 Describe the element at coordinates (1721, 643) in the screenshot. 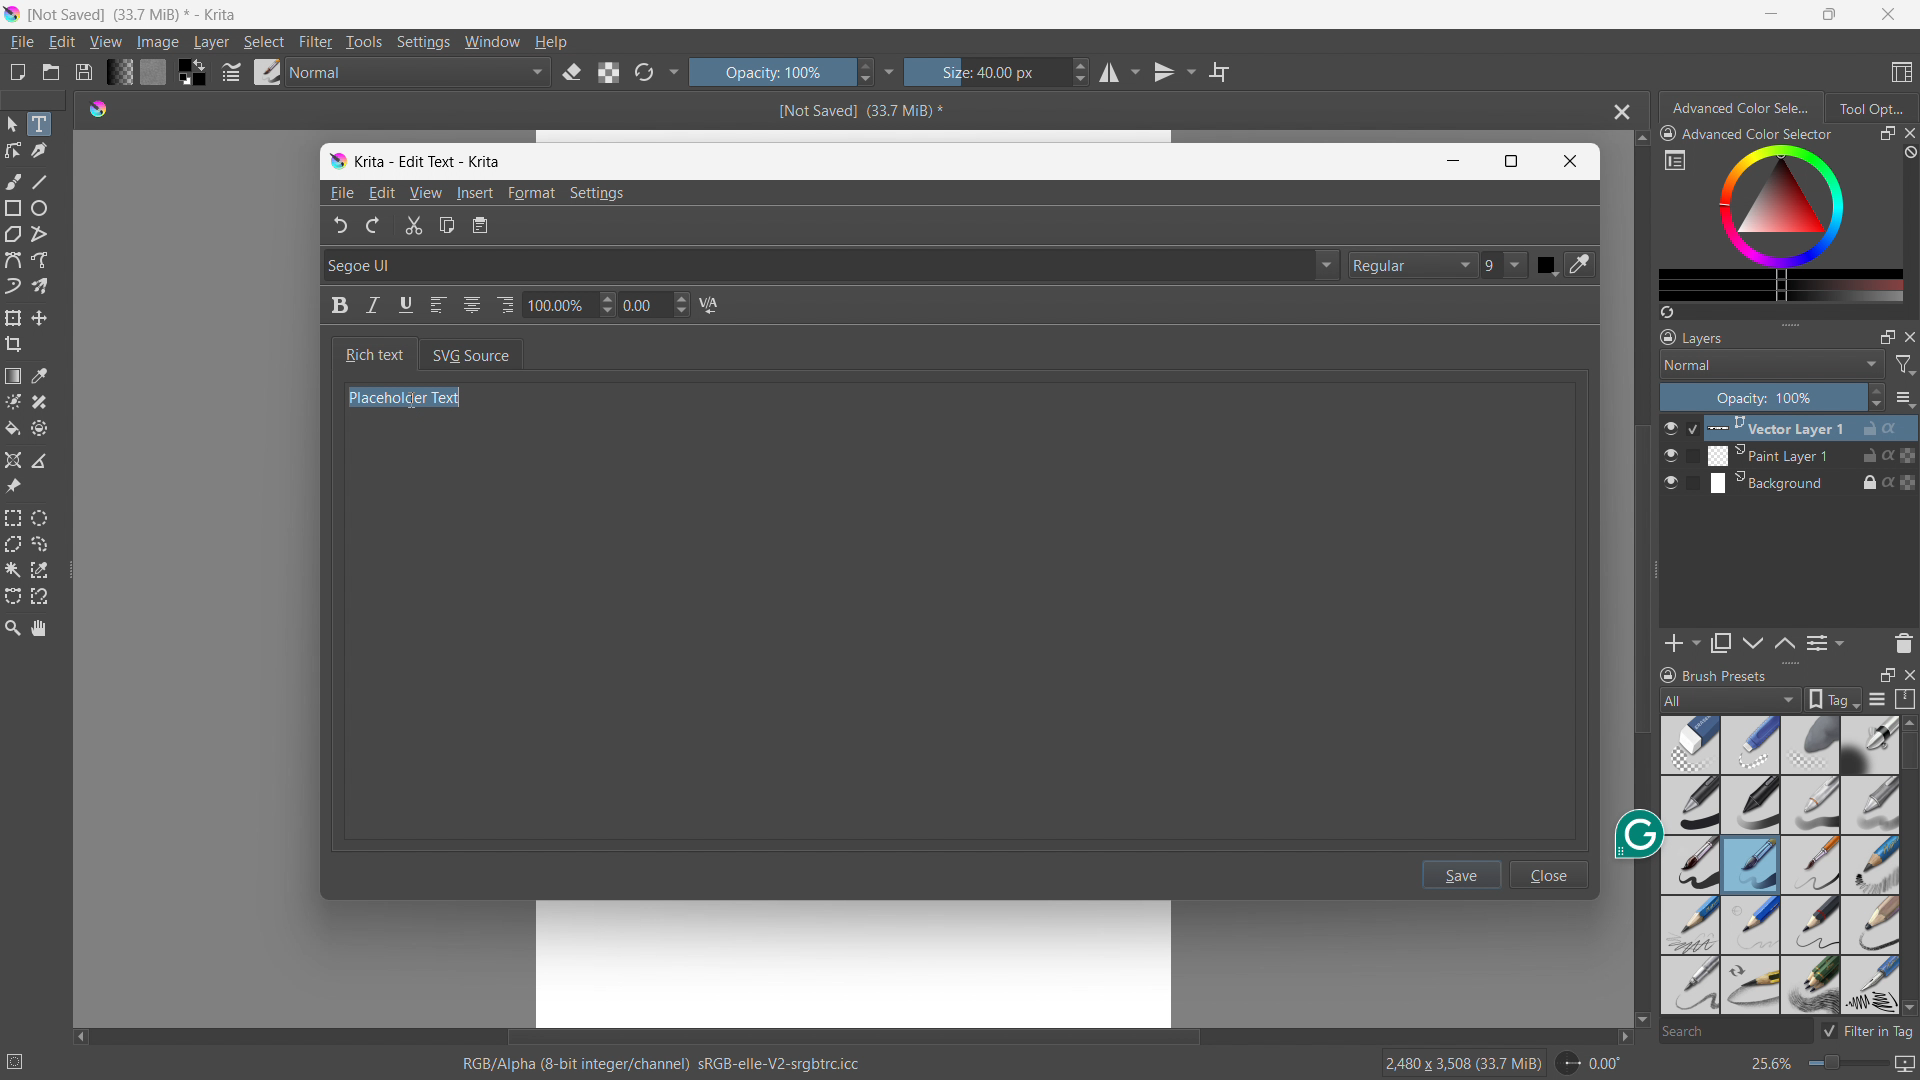

I see `duplicate layer` at that location.